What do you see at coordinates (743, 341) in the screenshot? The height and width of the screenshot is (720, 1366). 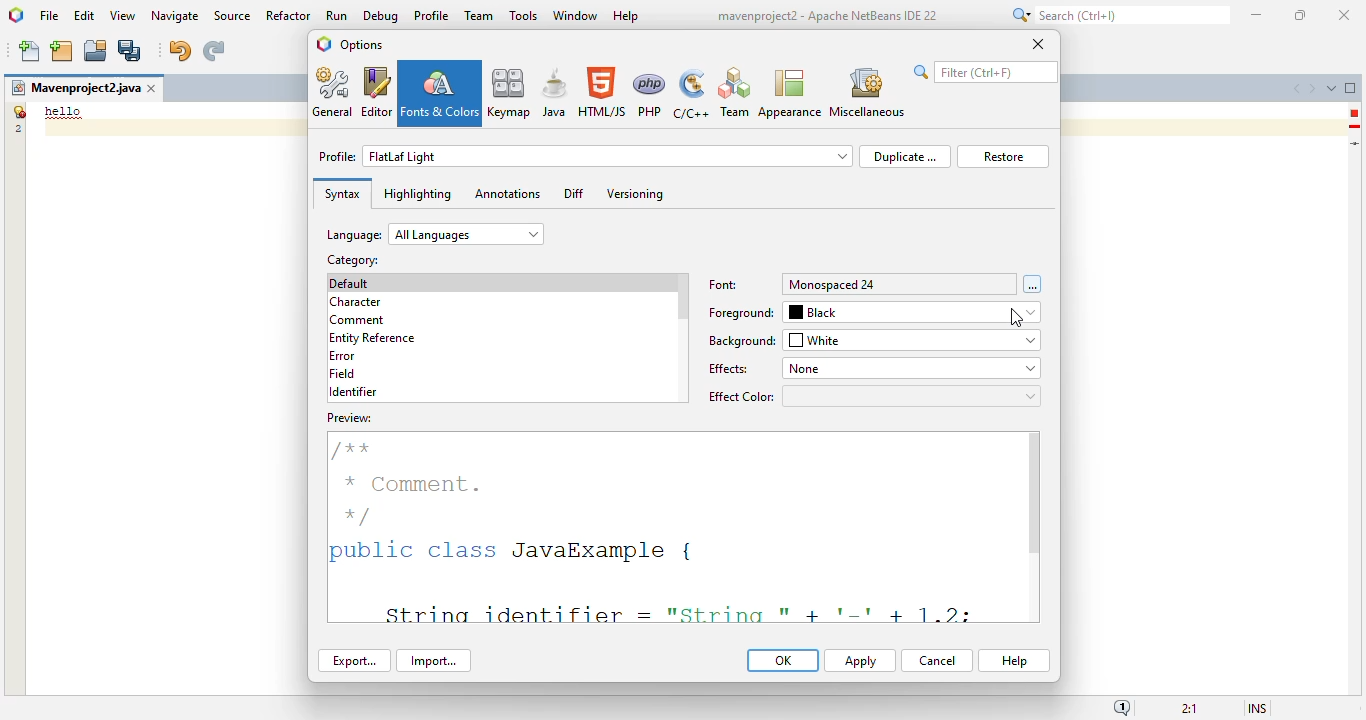 I see `background: ` at bounding box center [743, 341].